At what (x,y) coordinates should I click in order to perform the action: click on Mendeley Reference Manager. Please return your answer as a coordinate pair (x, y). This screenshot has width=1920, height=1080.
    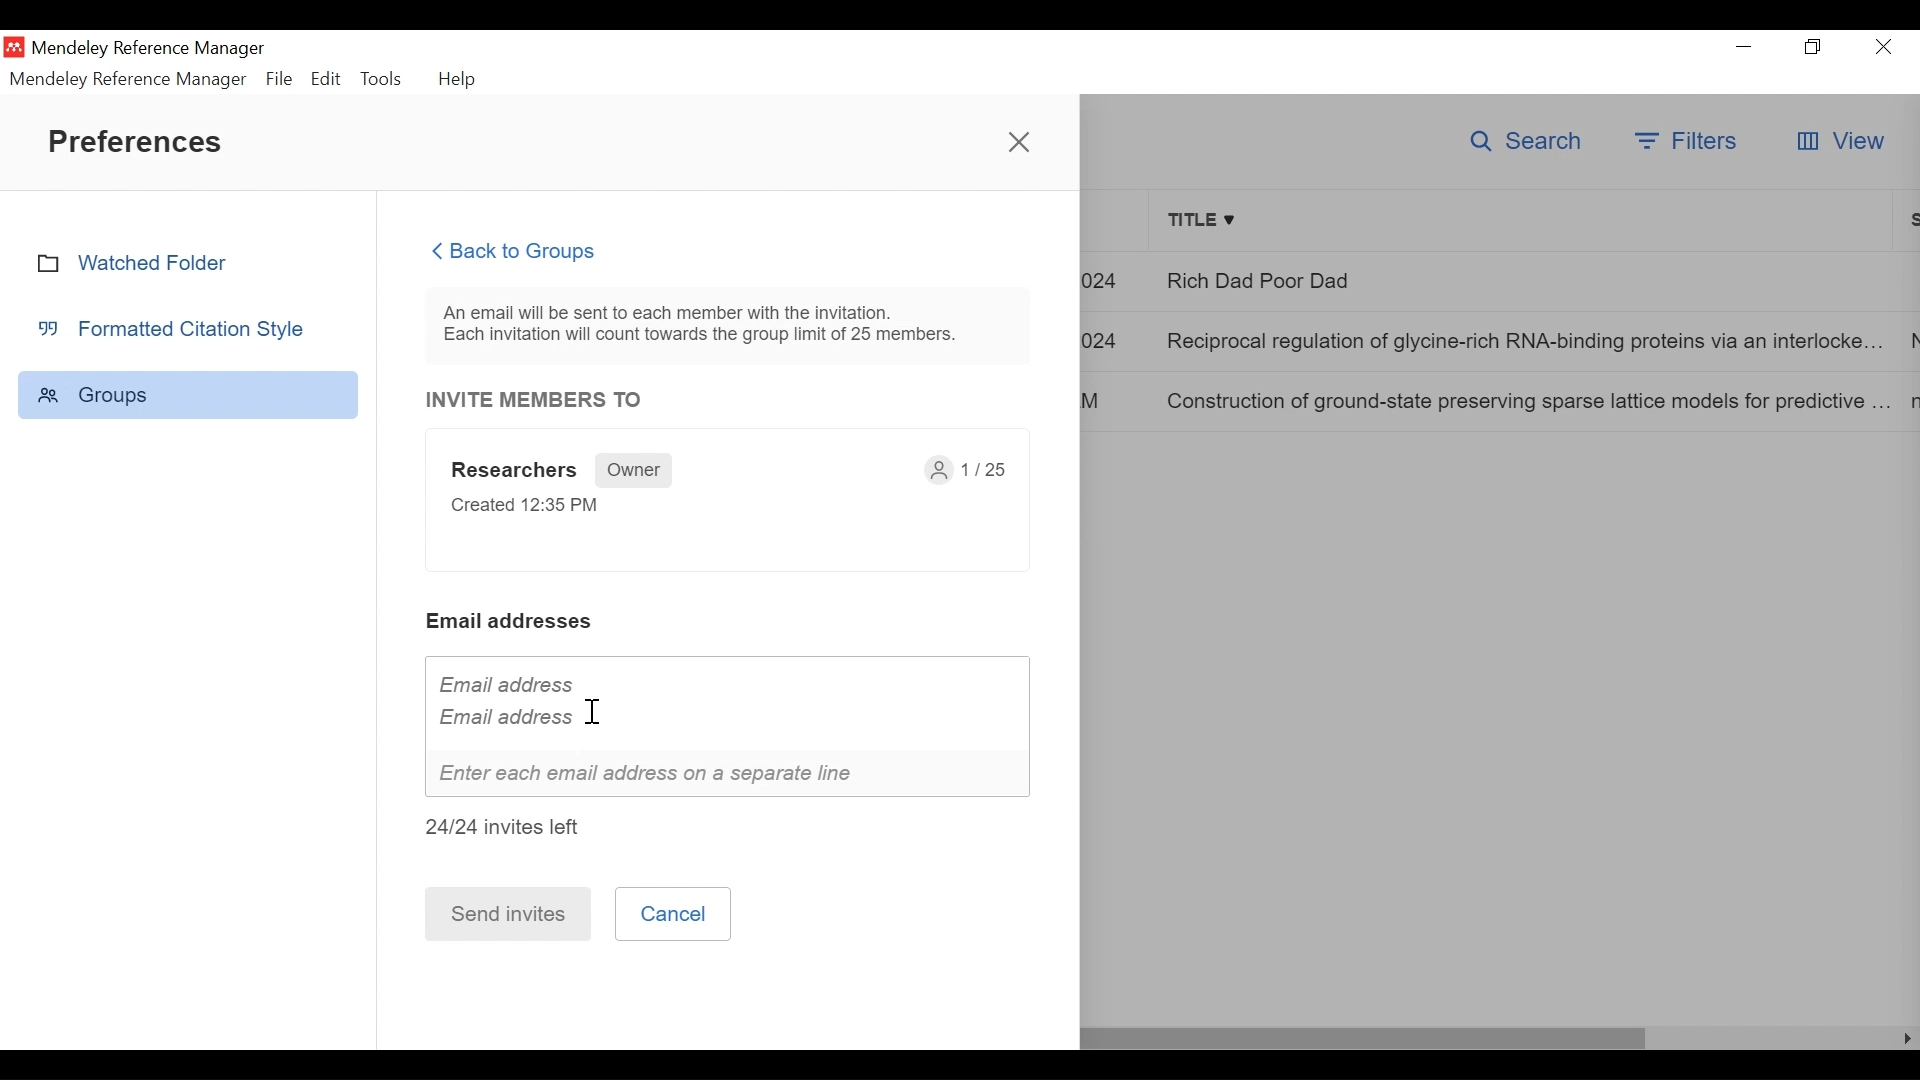
    Looking at the image, I should click on (129, 79).